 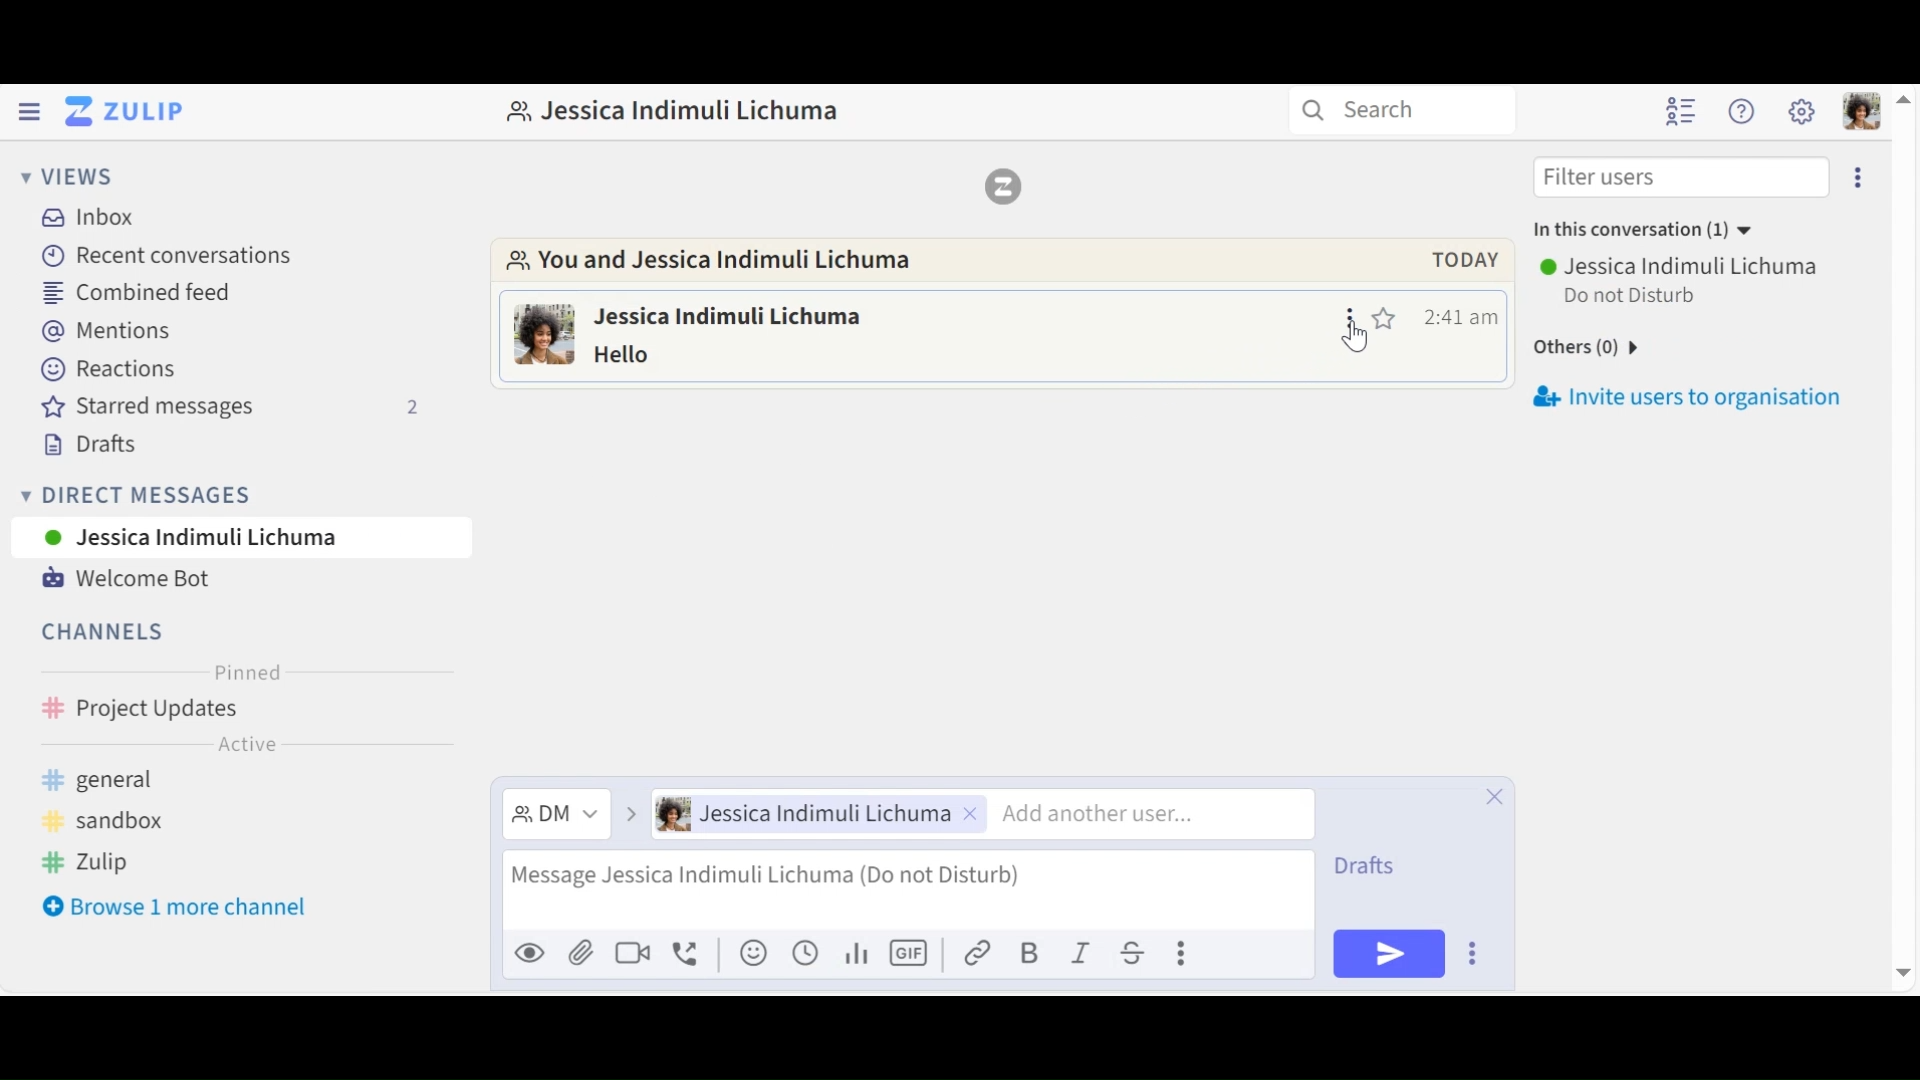 I want to click on Invite users to organisation, so click(x=1862, y=174).